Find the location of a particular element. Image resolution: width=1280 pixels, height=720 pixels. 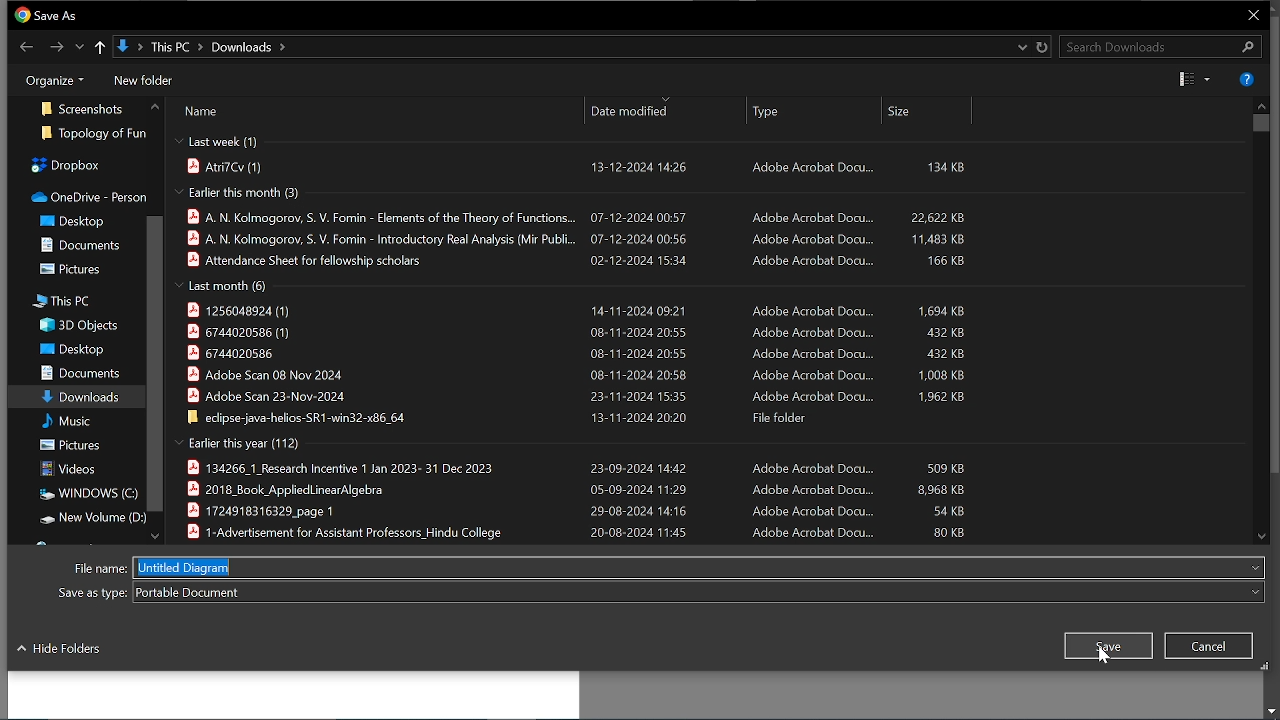

Upto last location is located at coordinates (101, 49).